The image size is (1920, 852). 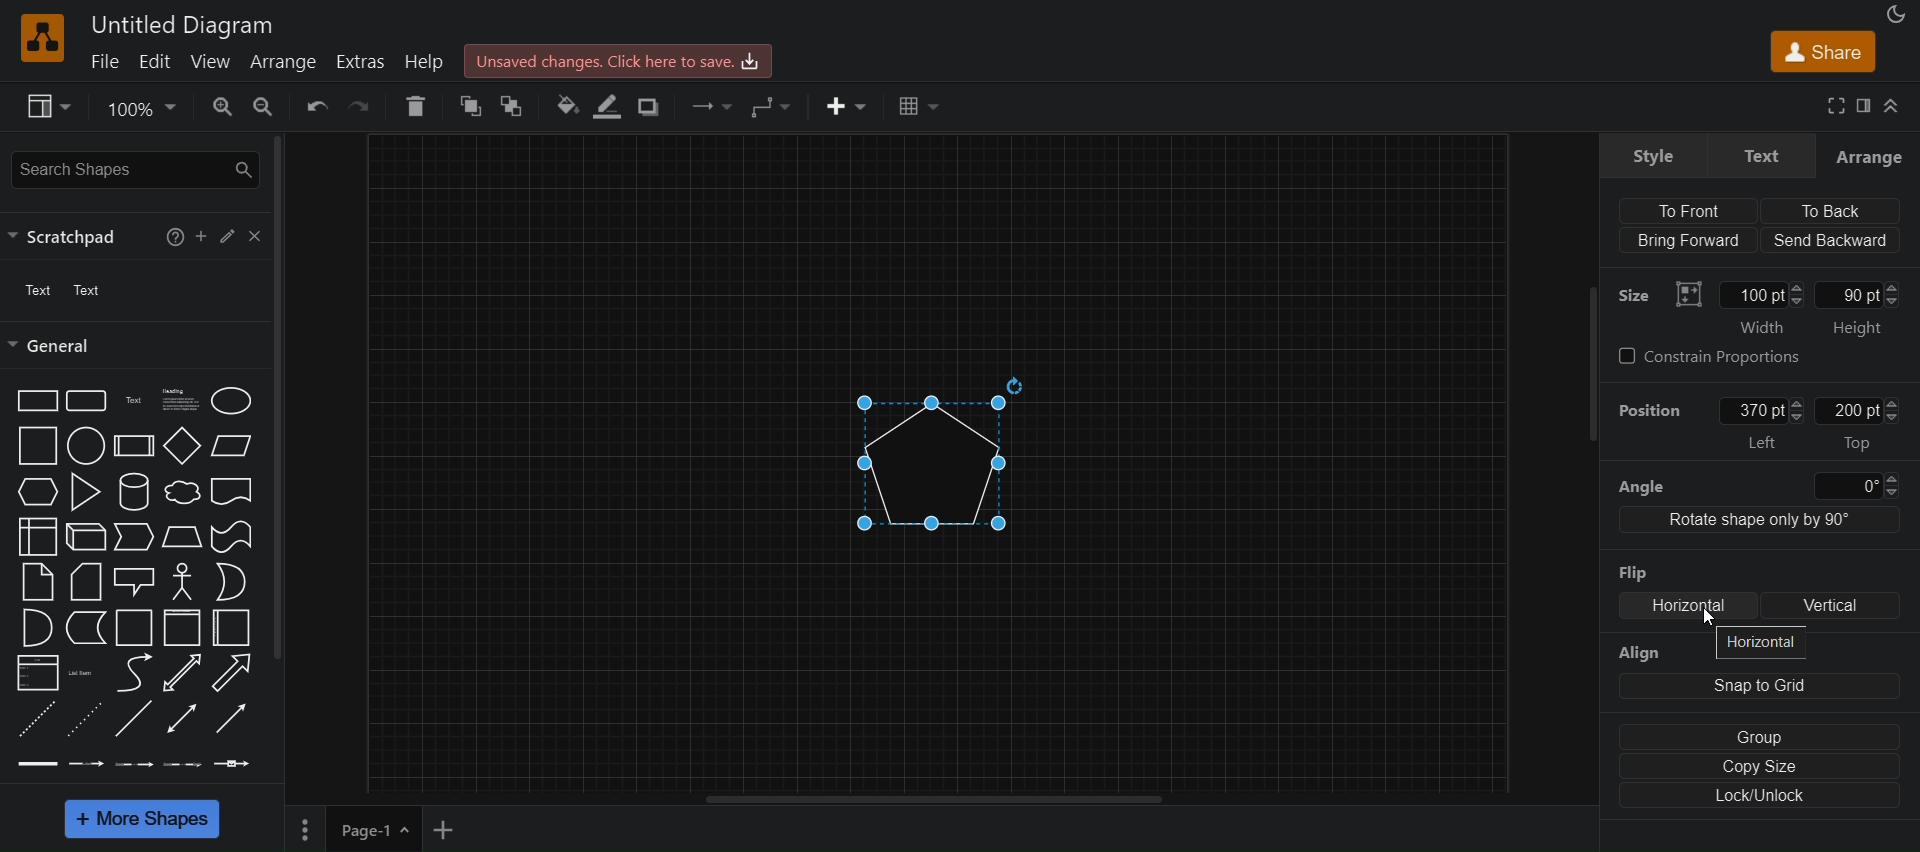 I want to click on More settings, so click(x=305, y=830).